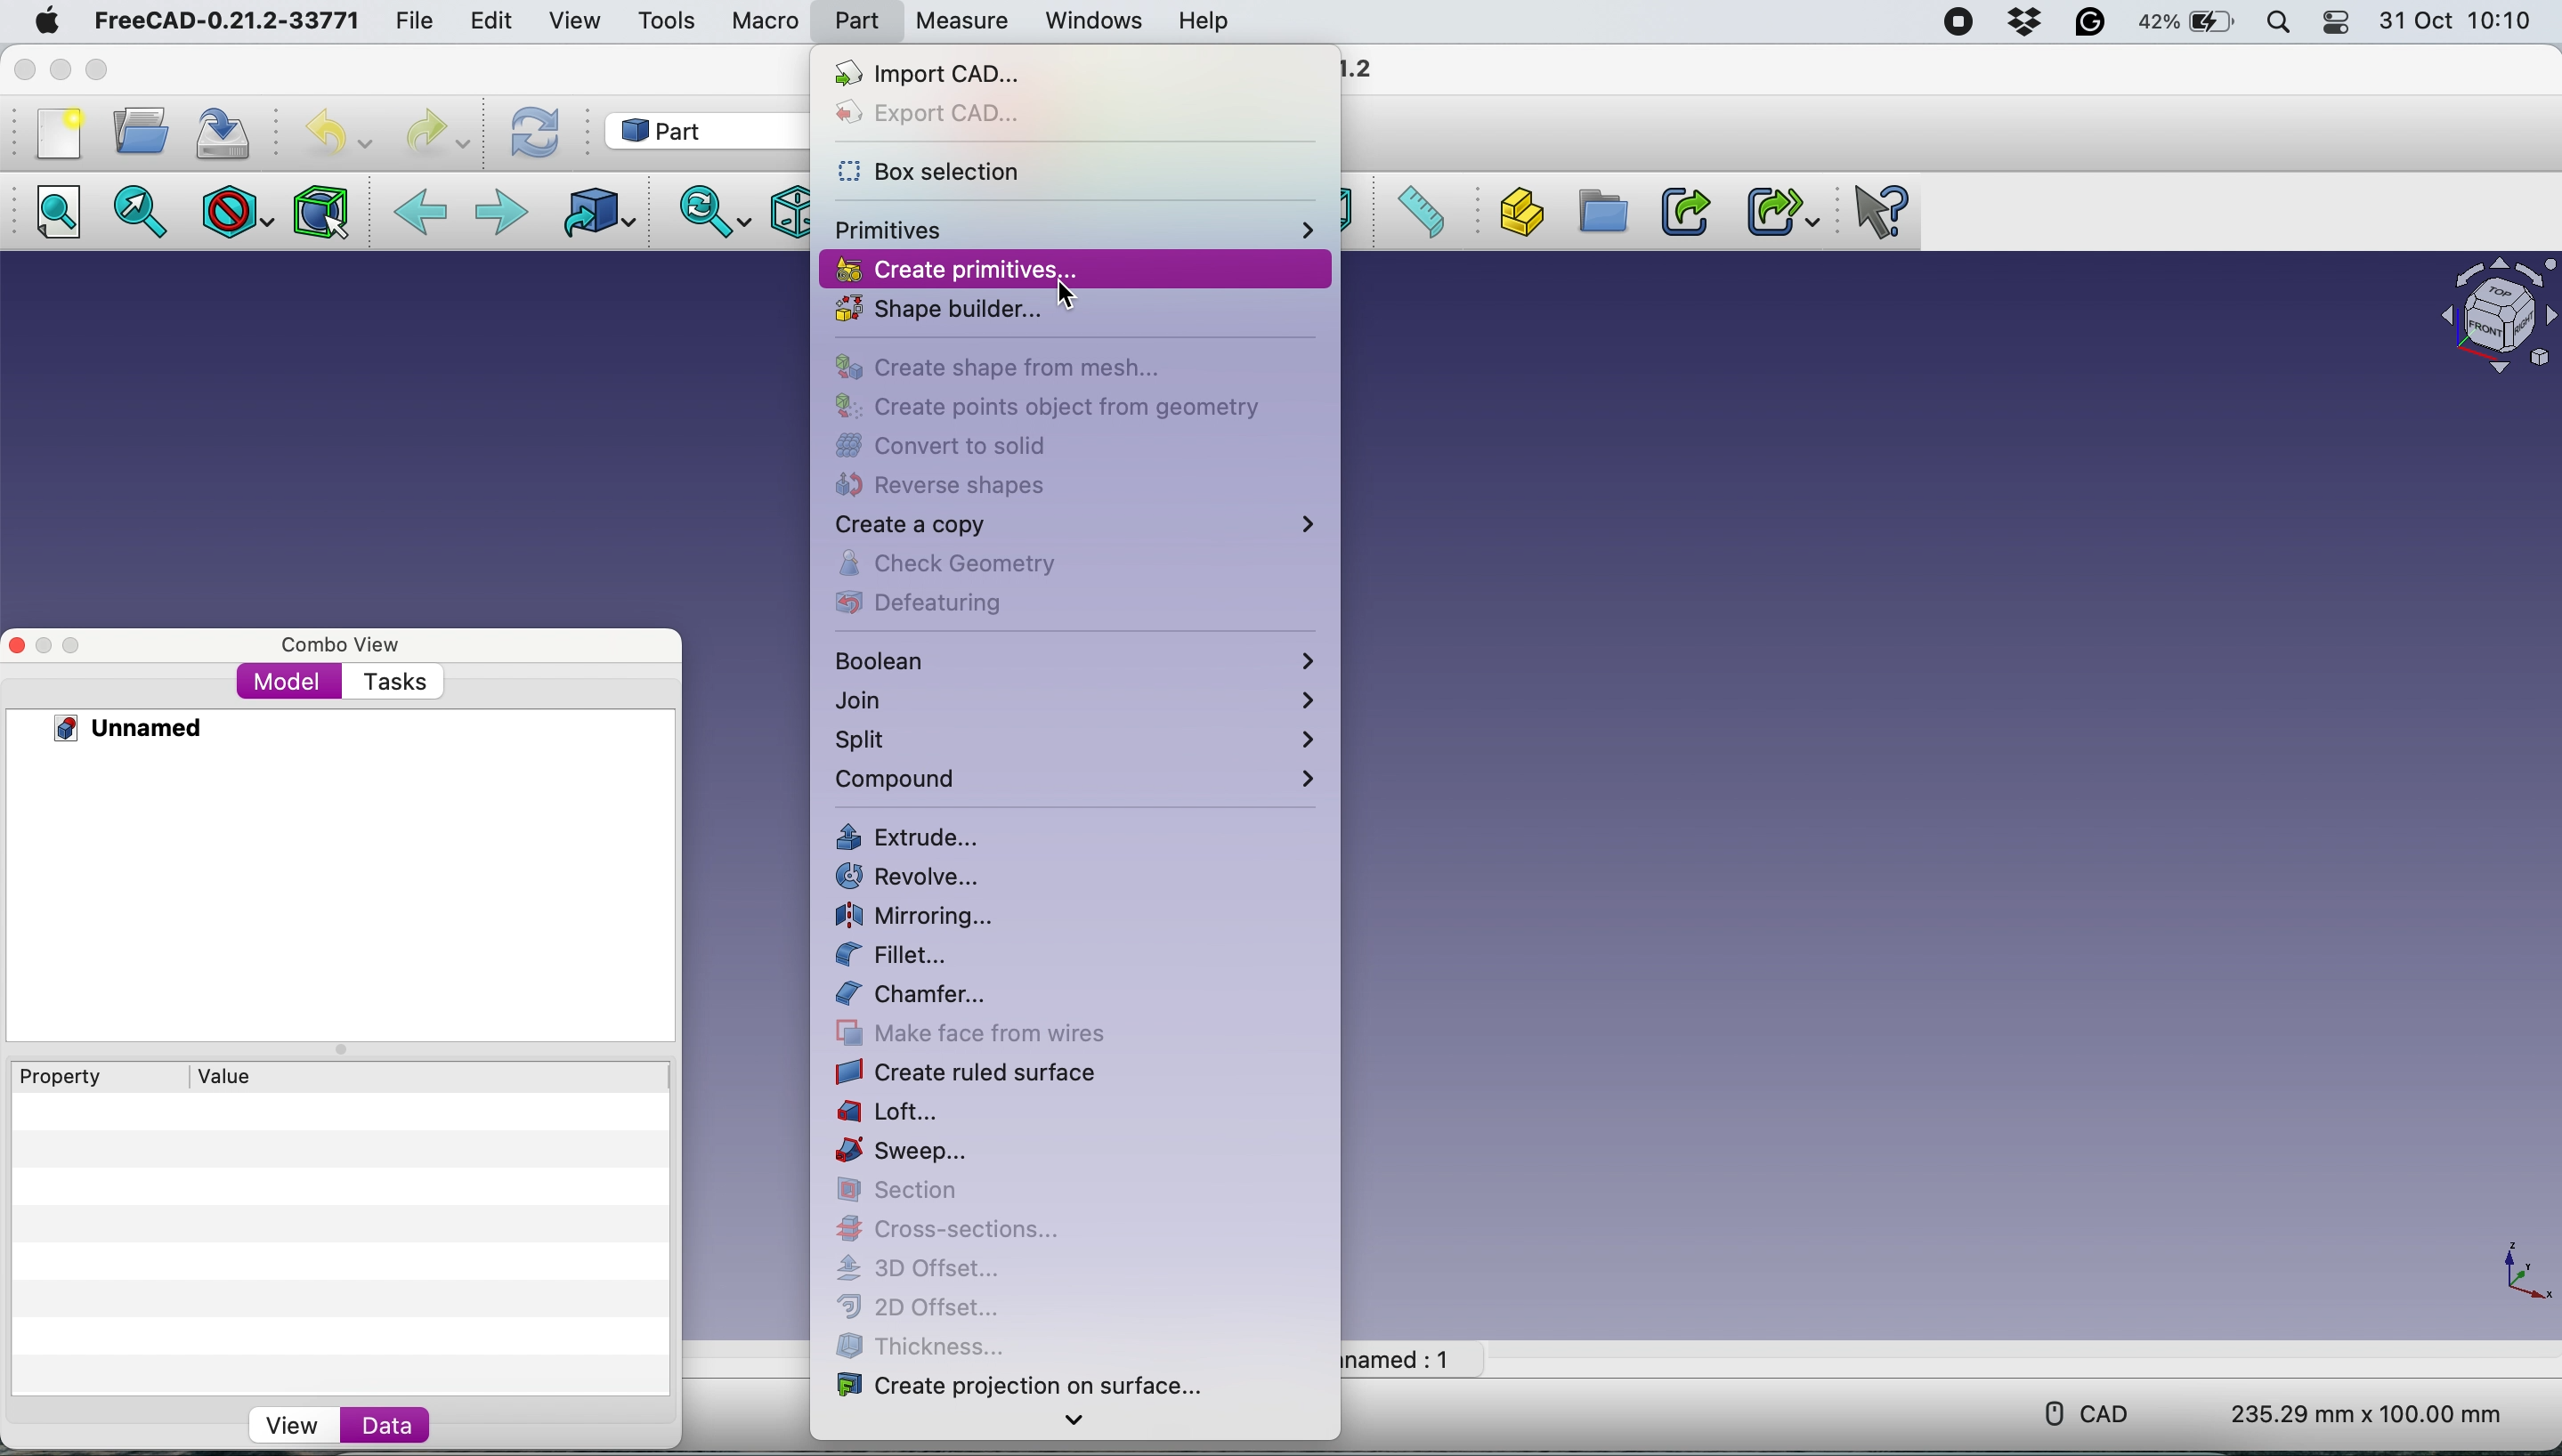 This screenshot has width=2562, height=1456. Describe the element at coordinates (503, 211) in the screenshot. I see `Forward` at that location.